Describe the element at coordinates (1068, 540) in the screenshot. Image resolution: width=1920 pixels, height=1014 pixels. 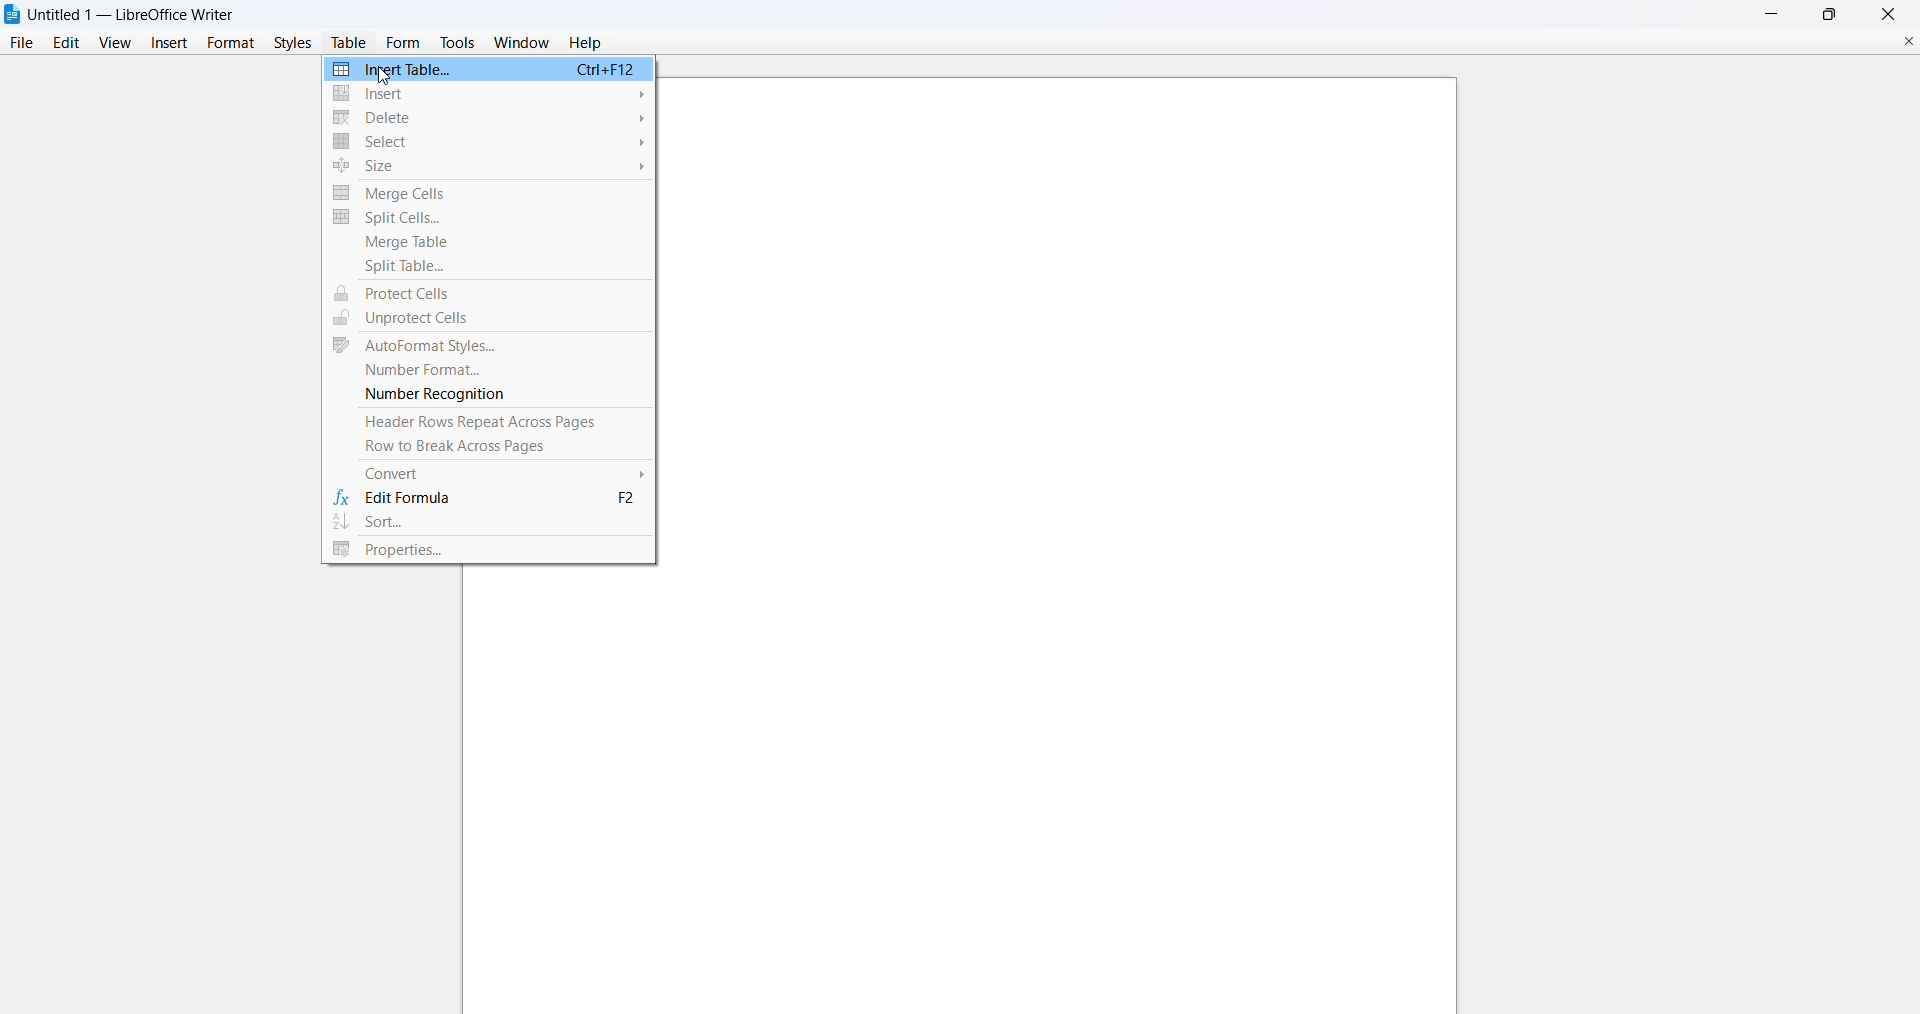
I see `canvas` at that location.